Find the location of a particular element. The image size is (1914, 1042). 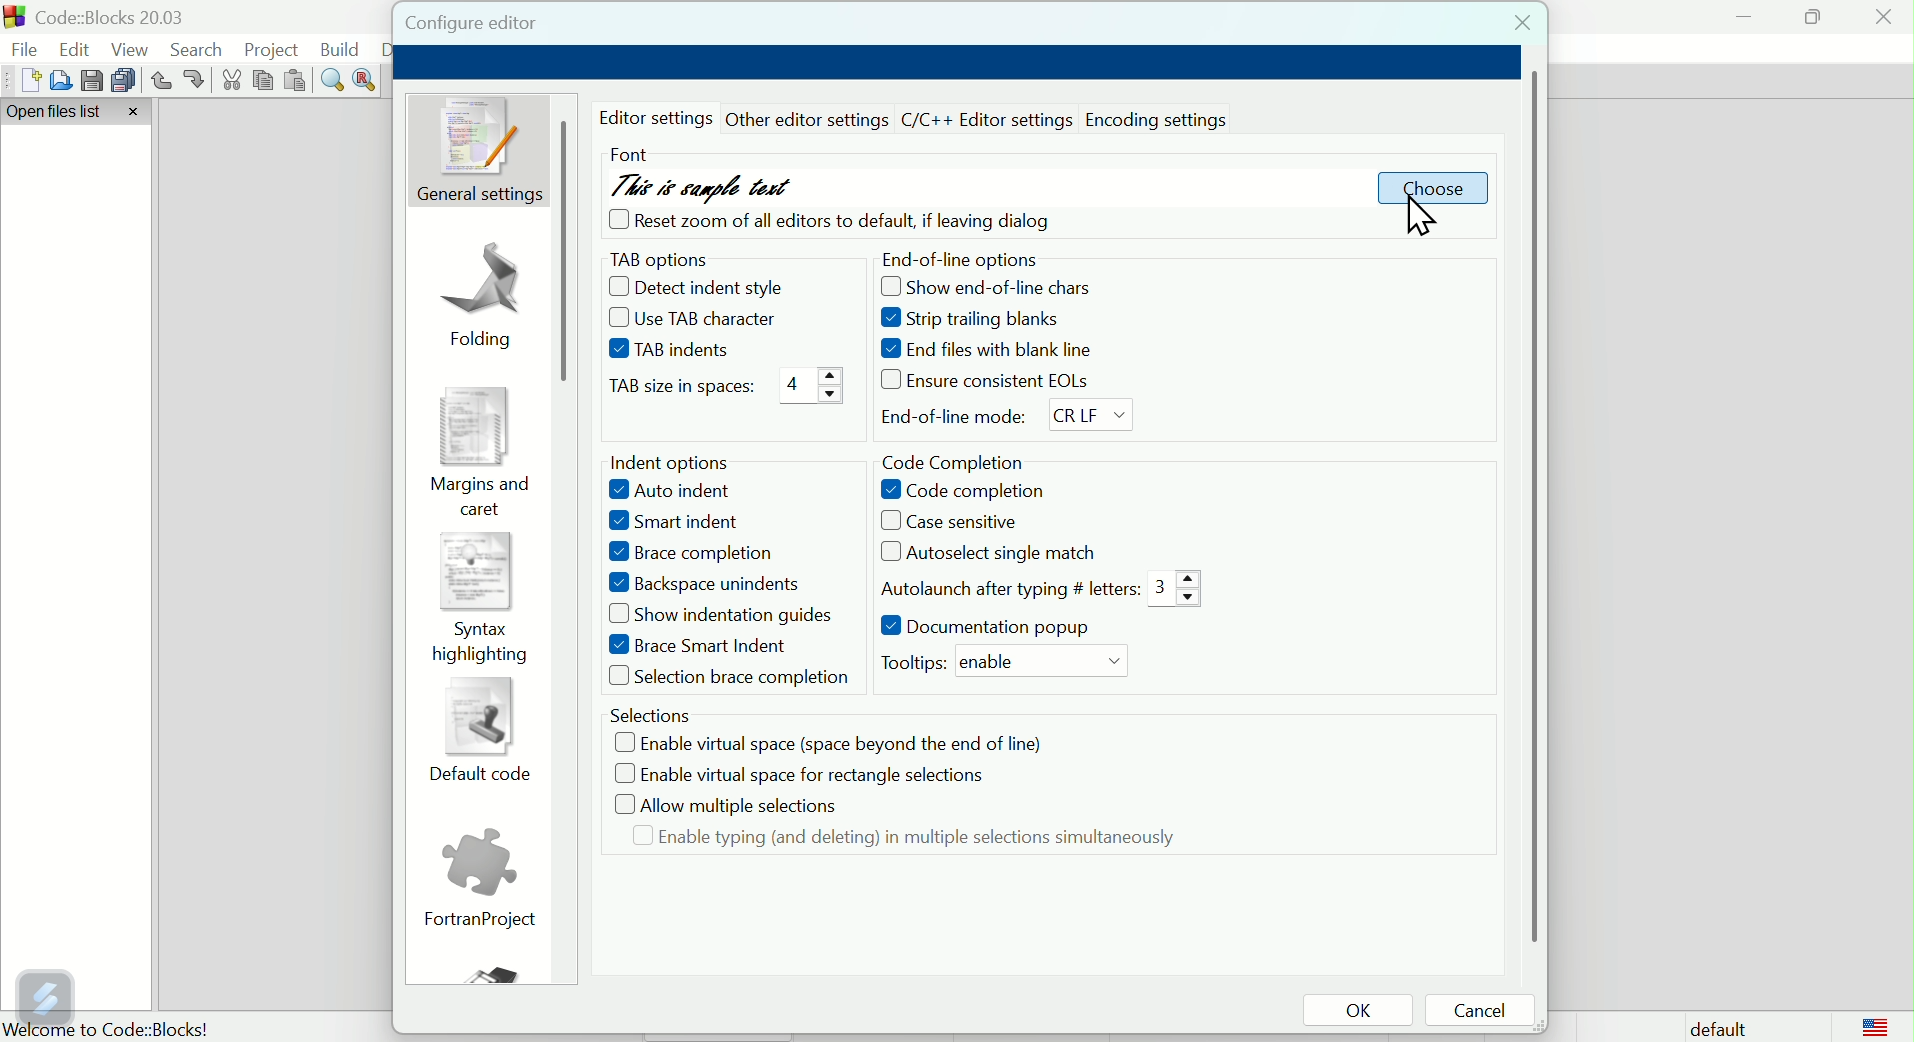

Court blocks 2003 is located at coordinates (126, 17).